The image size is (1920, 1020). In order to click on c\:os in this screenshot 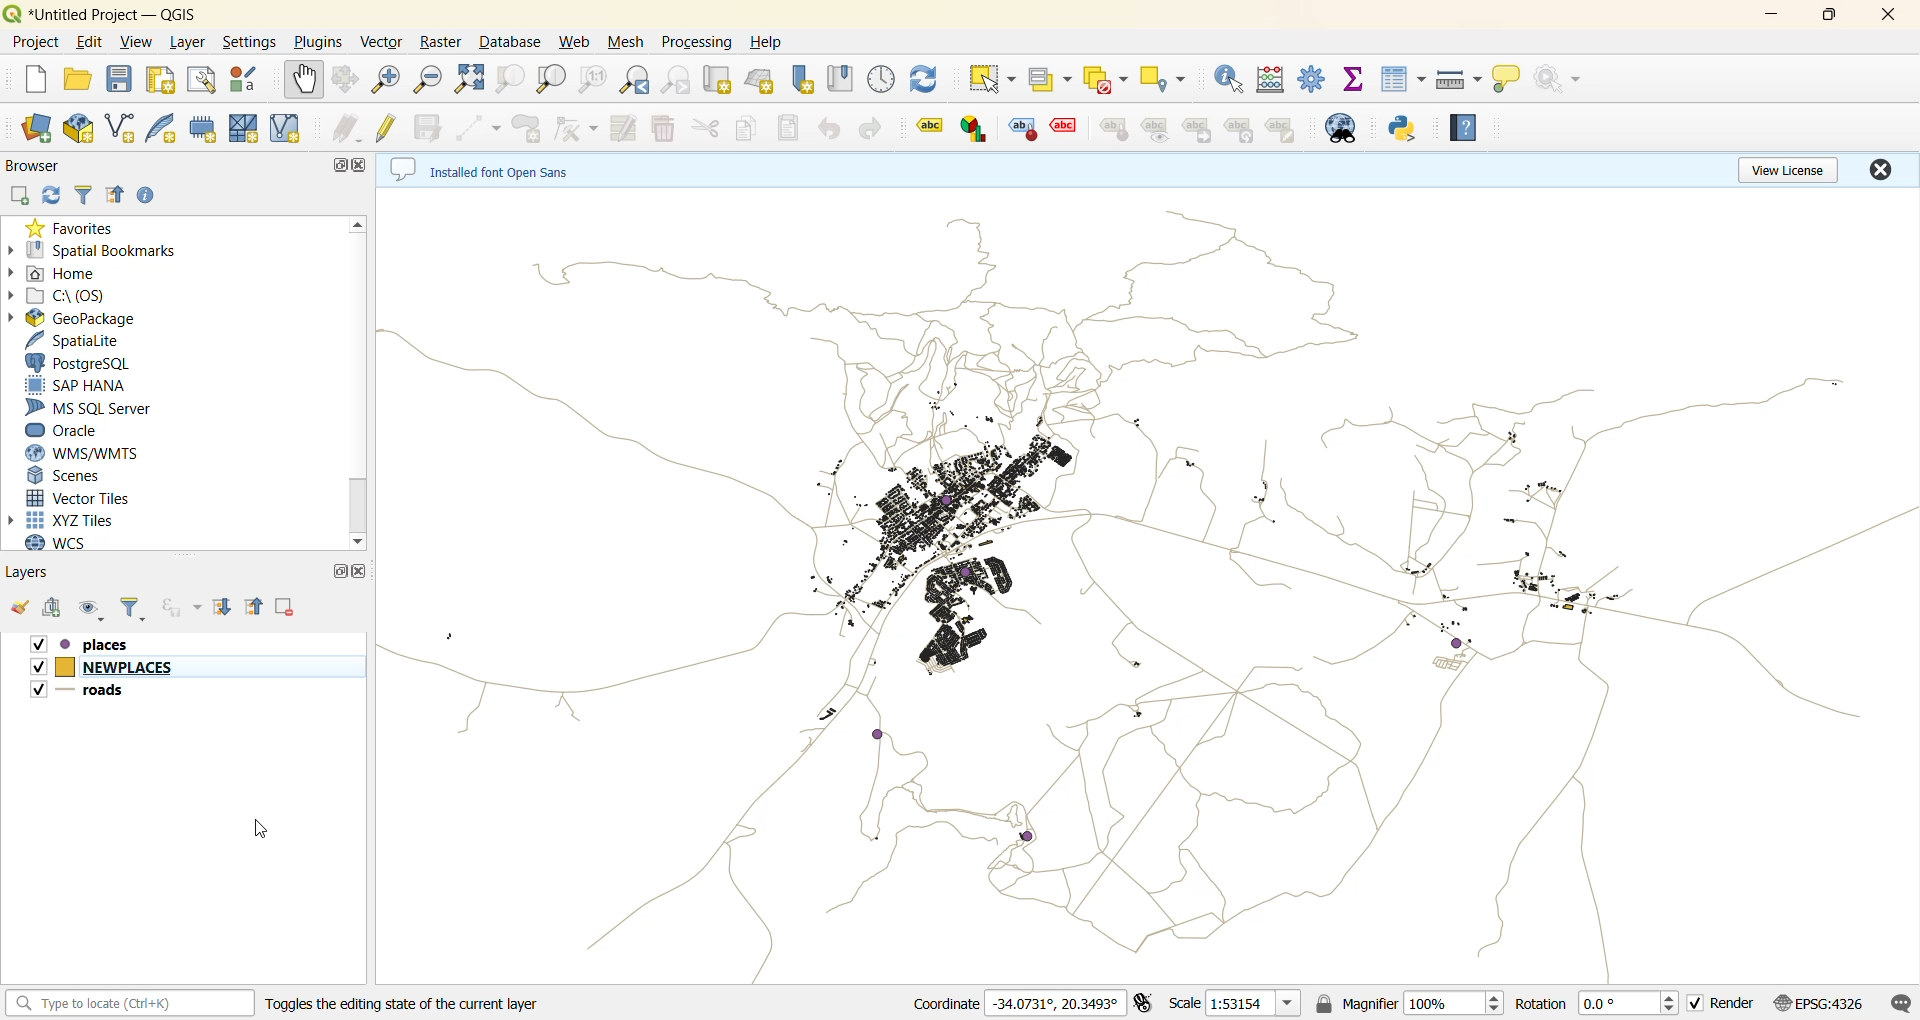, I will do `click(61, 296)`.